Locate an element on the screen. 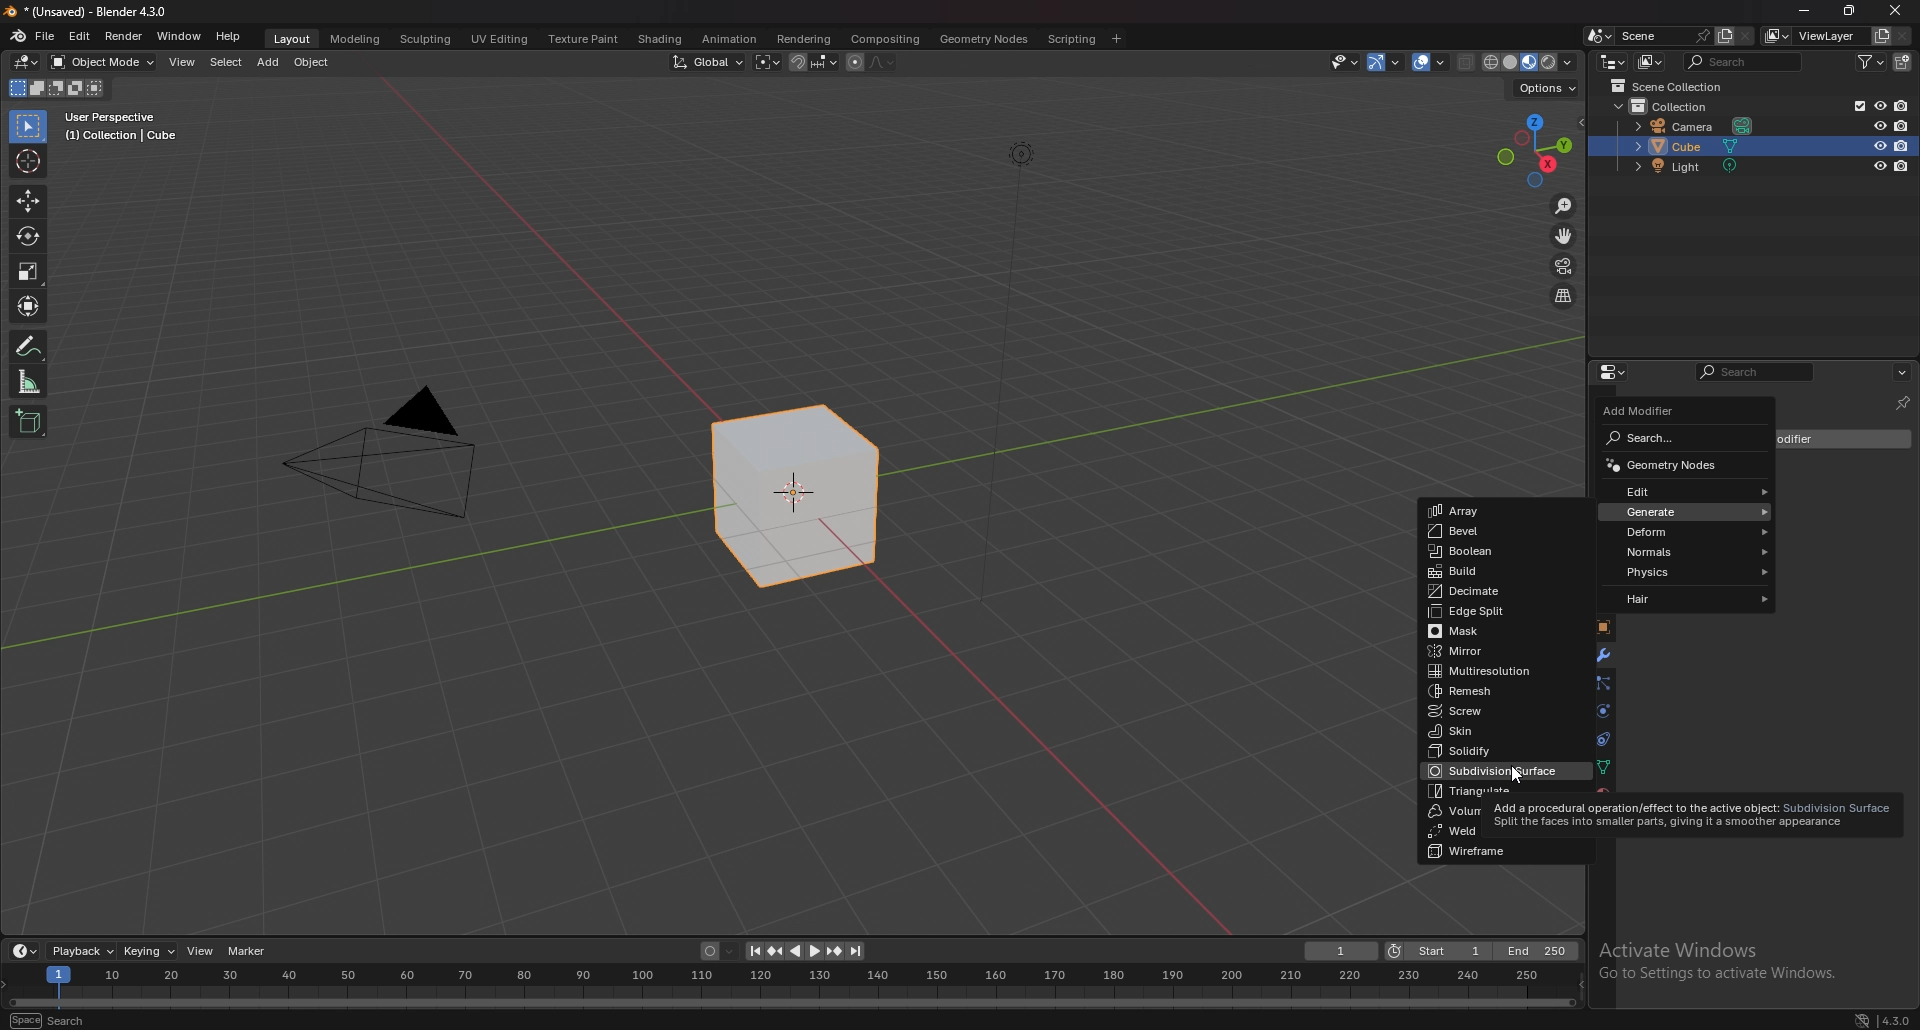 The height and width of the screenshot is (1030, 1920). zoom is located at coordinates (1562, 206).